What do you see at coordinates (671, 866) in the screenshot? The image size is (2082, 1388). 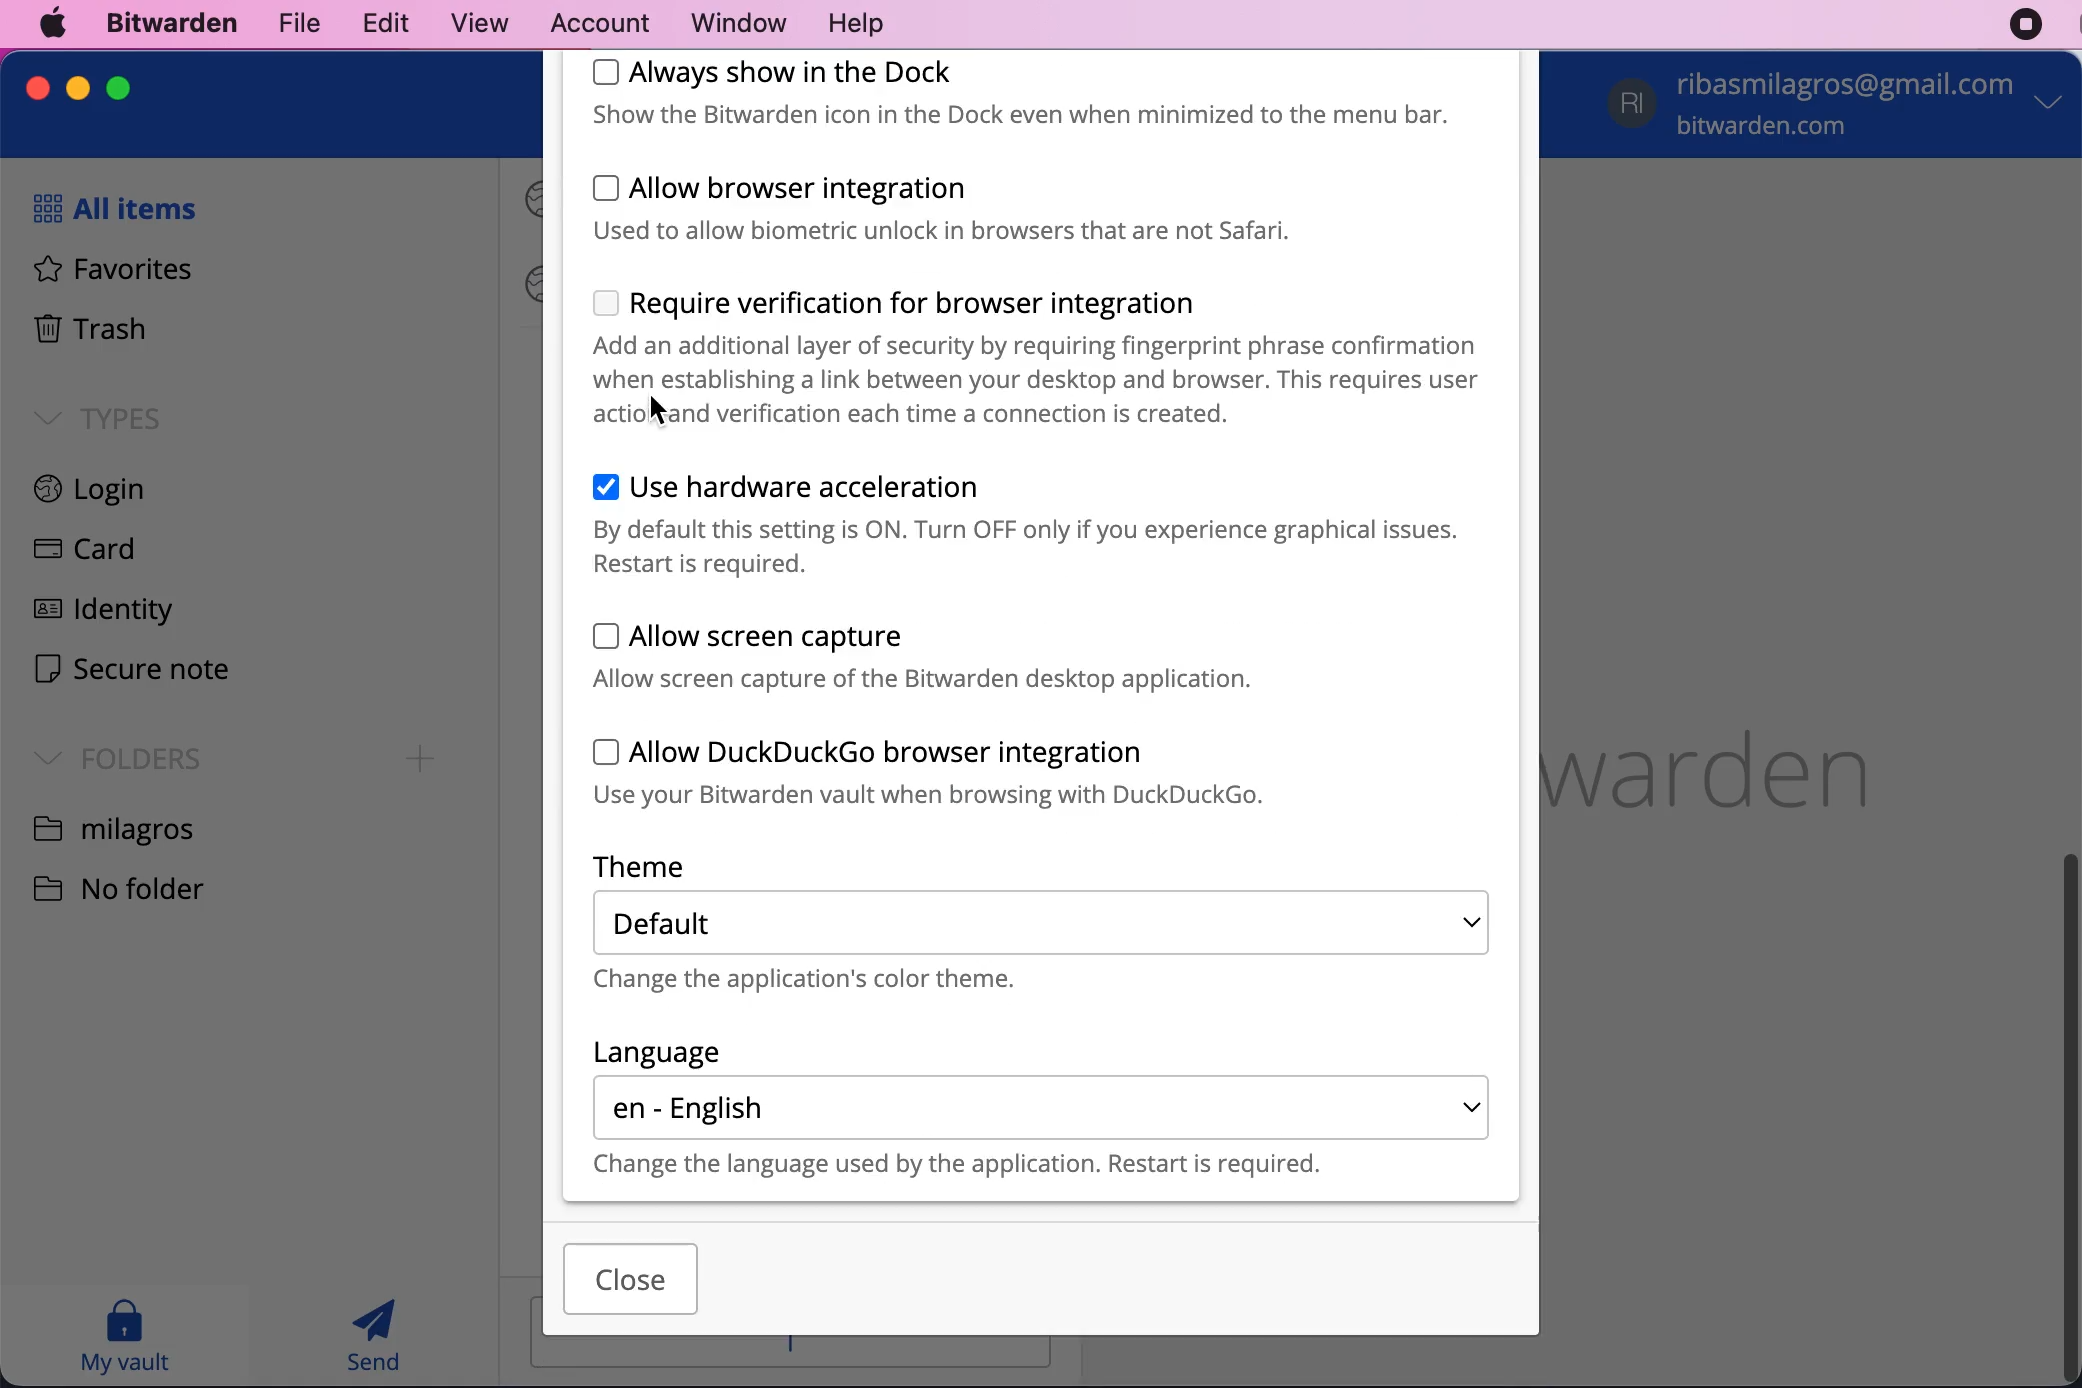 I see `theme` at bounding box center [671, 866].